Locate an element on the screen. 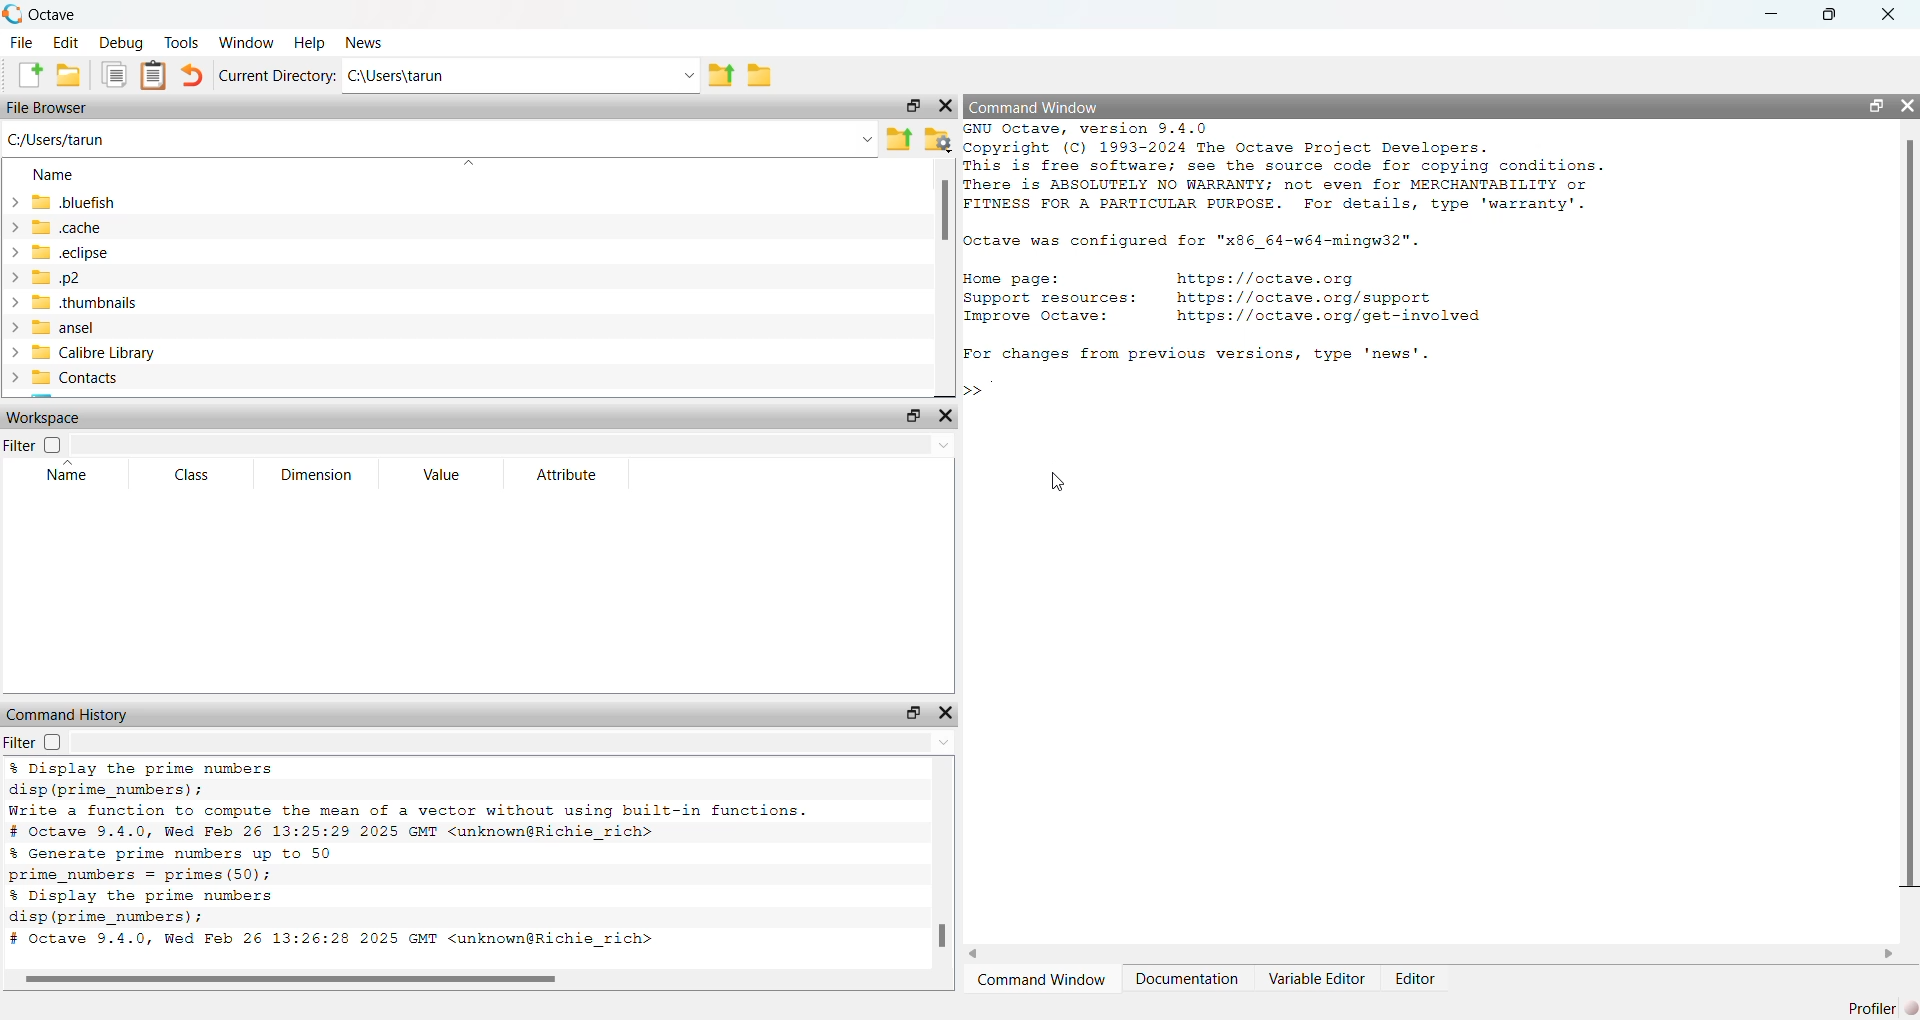 This screenshot has width=1920, height=1020. Dimension is located at coordinates (320, 474).